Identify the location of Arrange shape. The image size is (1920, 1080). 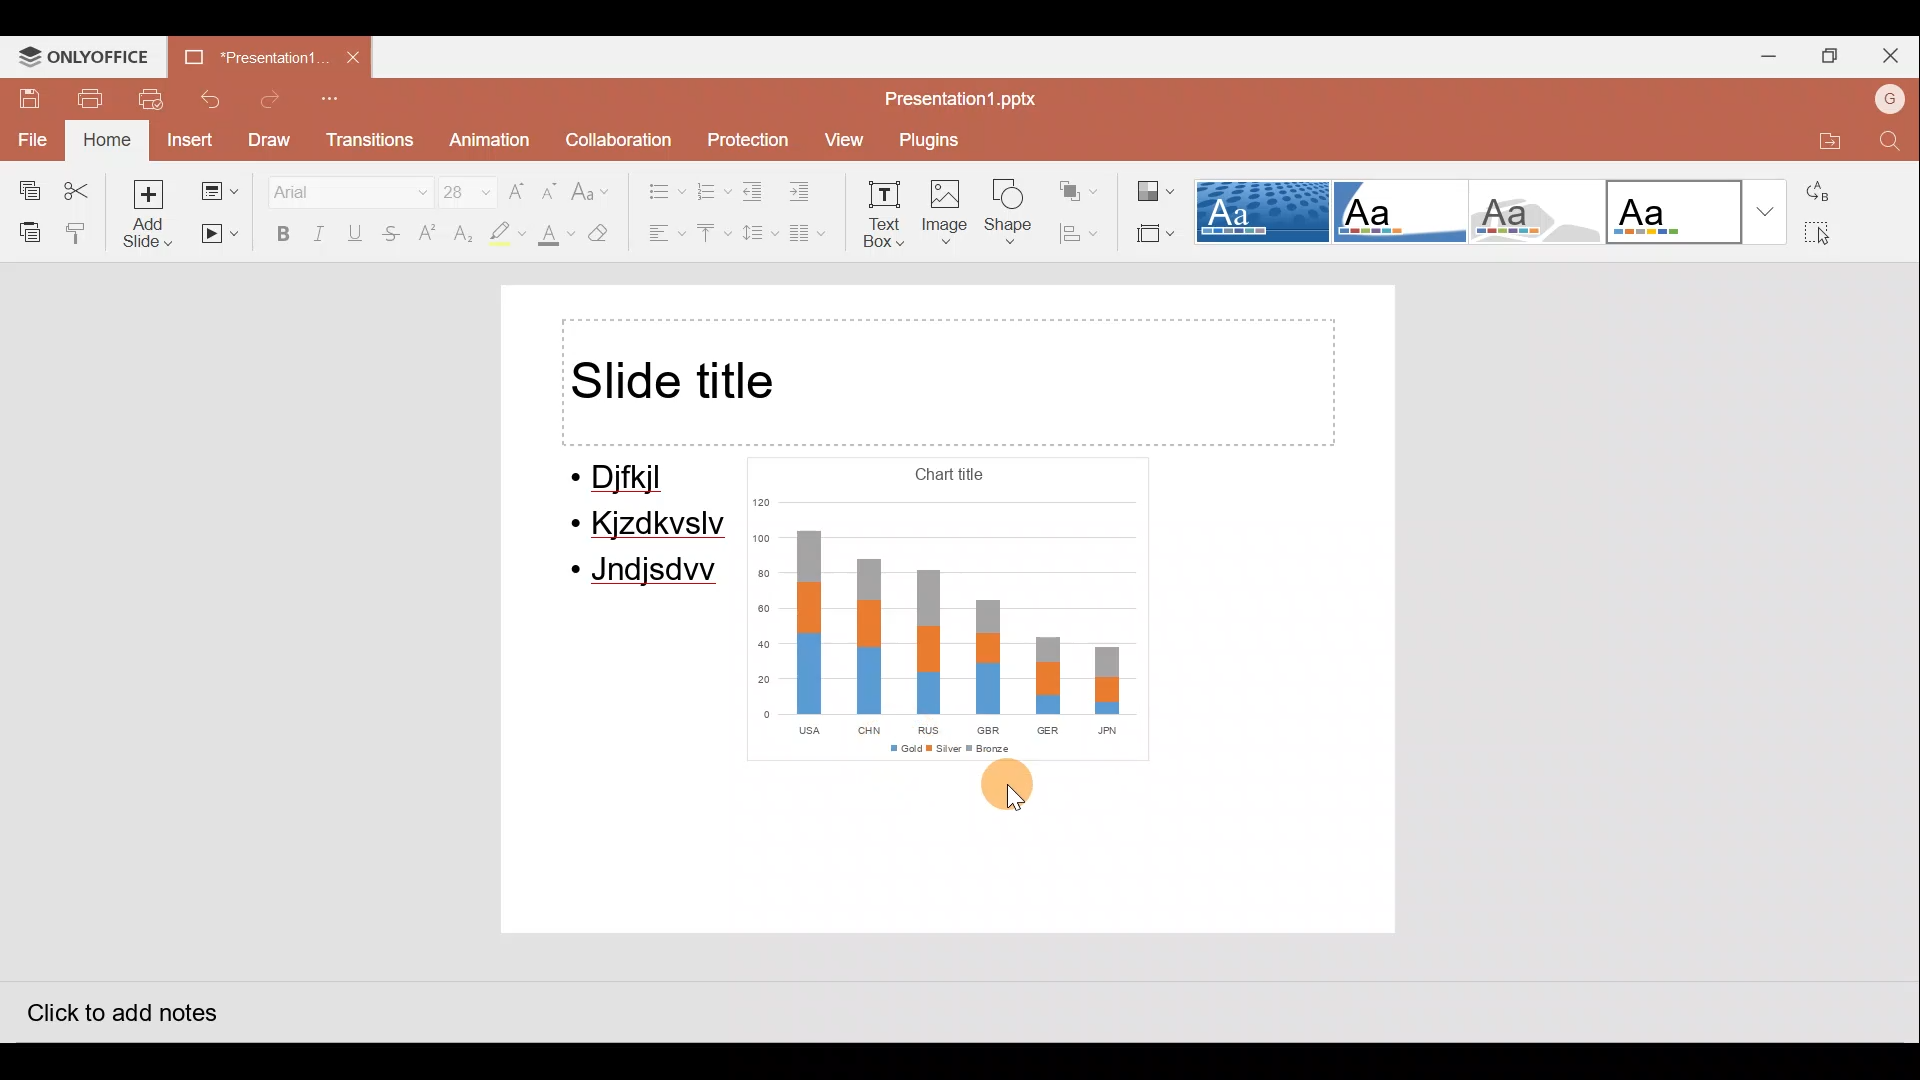
(1081, 184).